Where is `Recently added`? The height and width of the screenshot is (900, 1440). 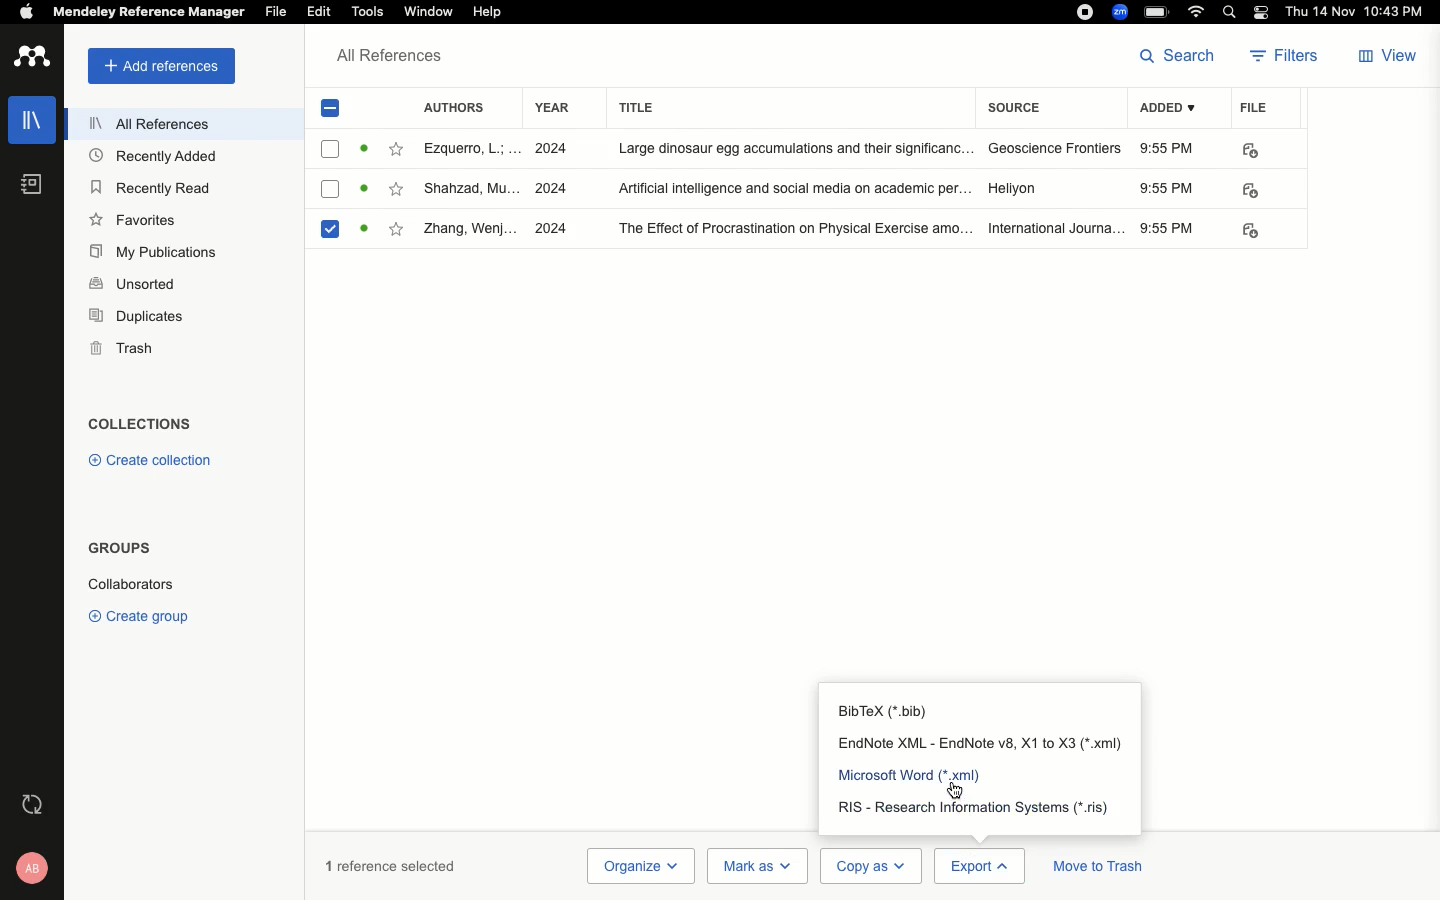
Recently added is located at coordinates (161, 157).